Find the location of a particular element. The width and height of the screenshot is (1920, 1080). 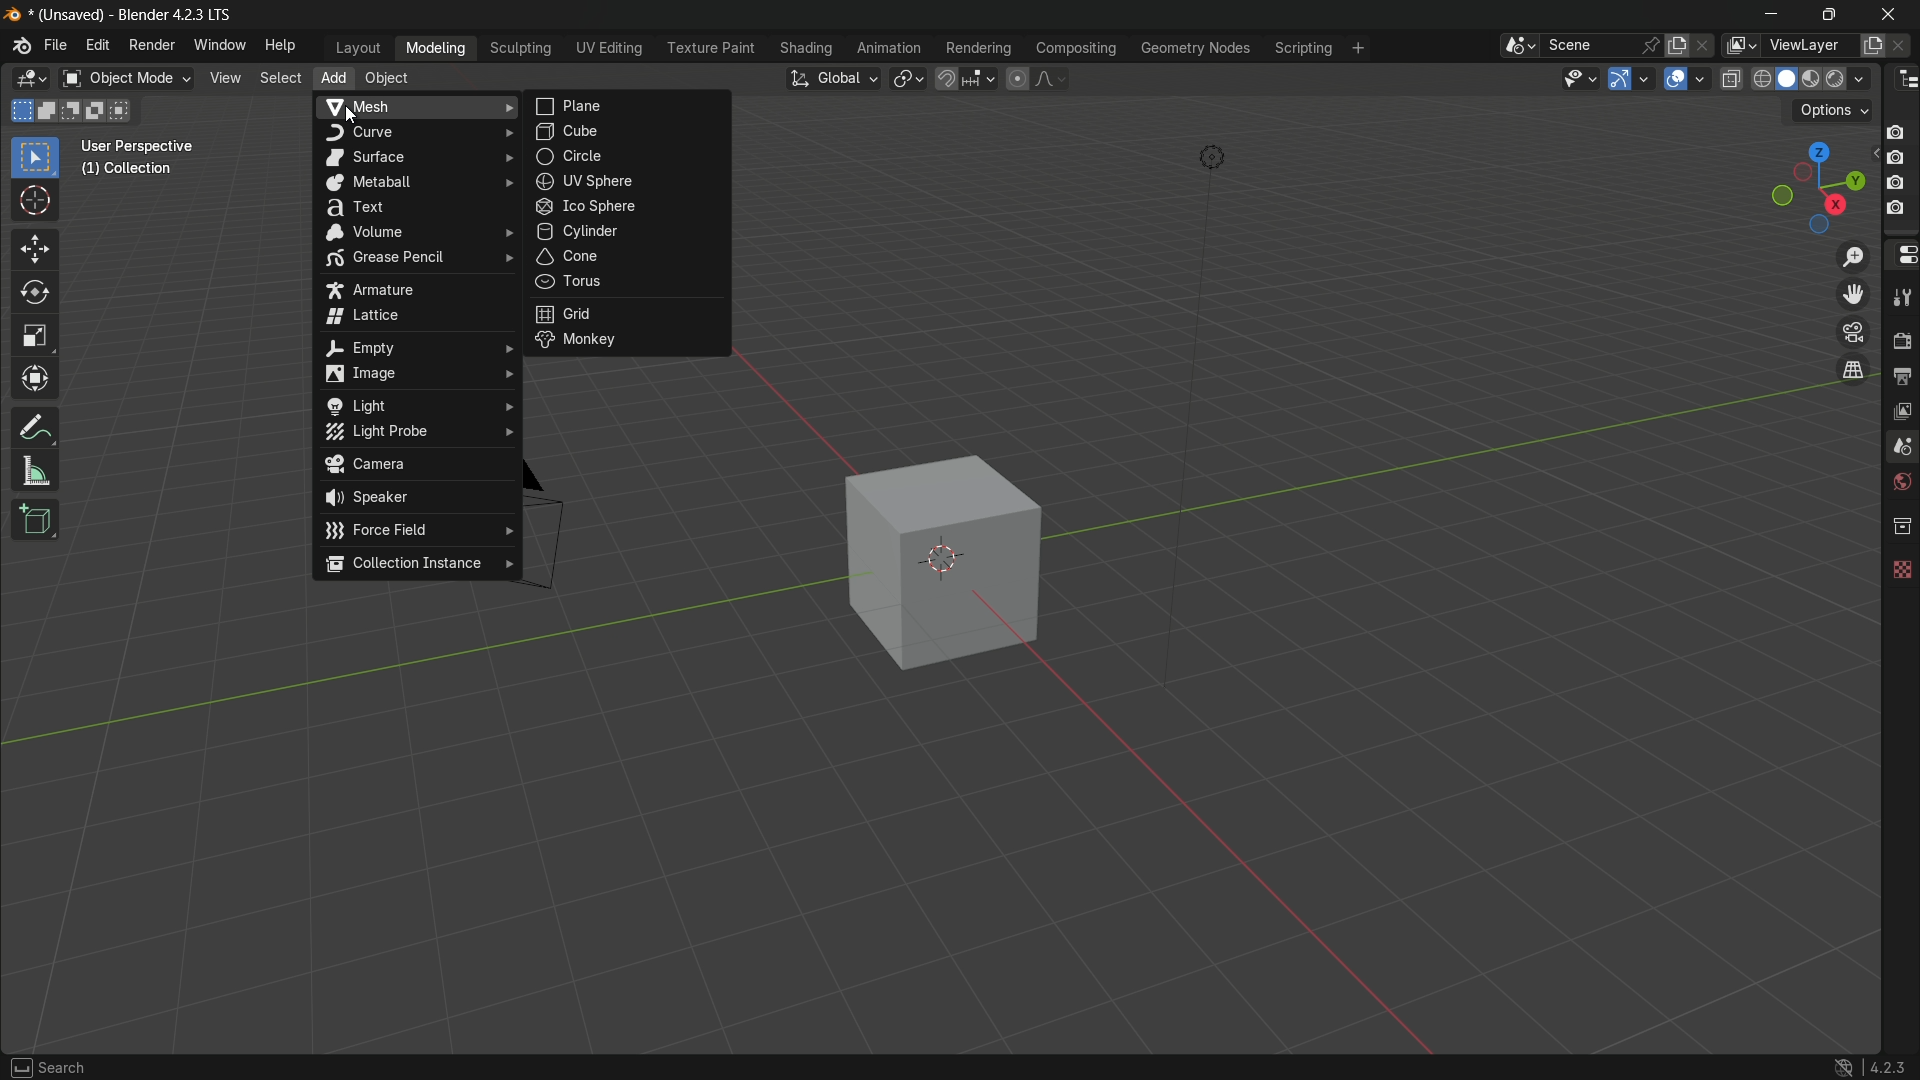

transform pivot table is located at coordinates (910, 79).